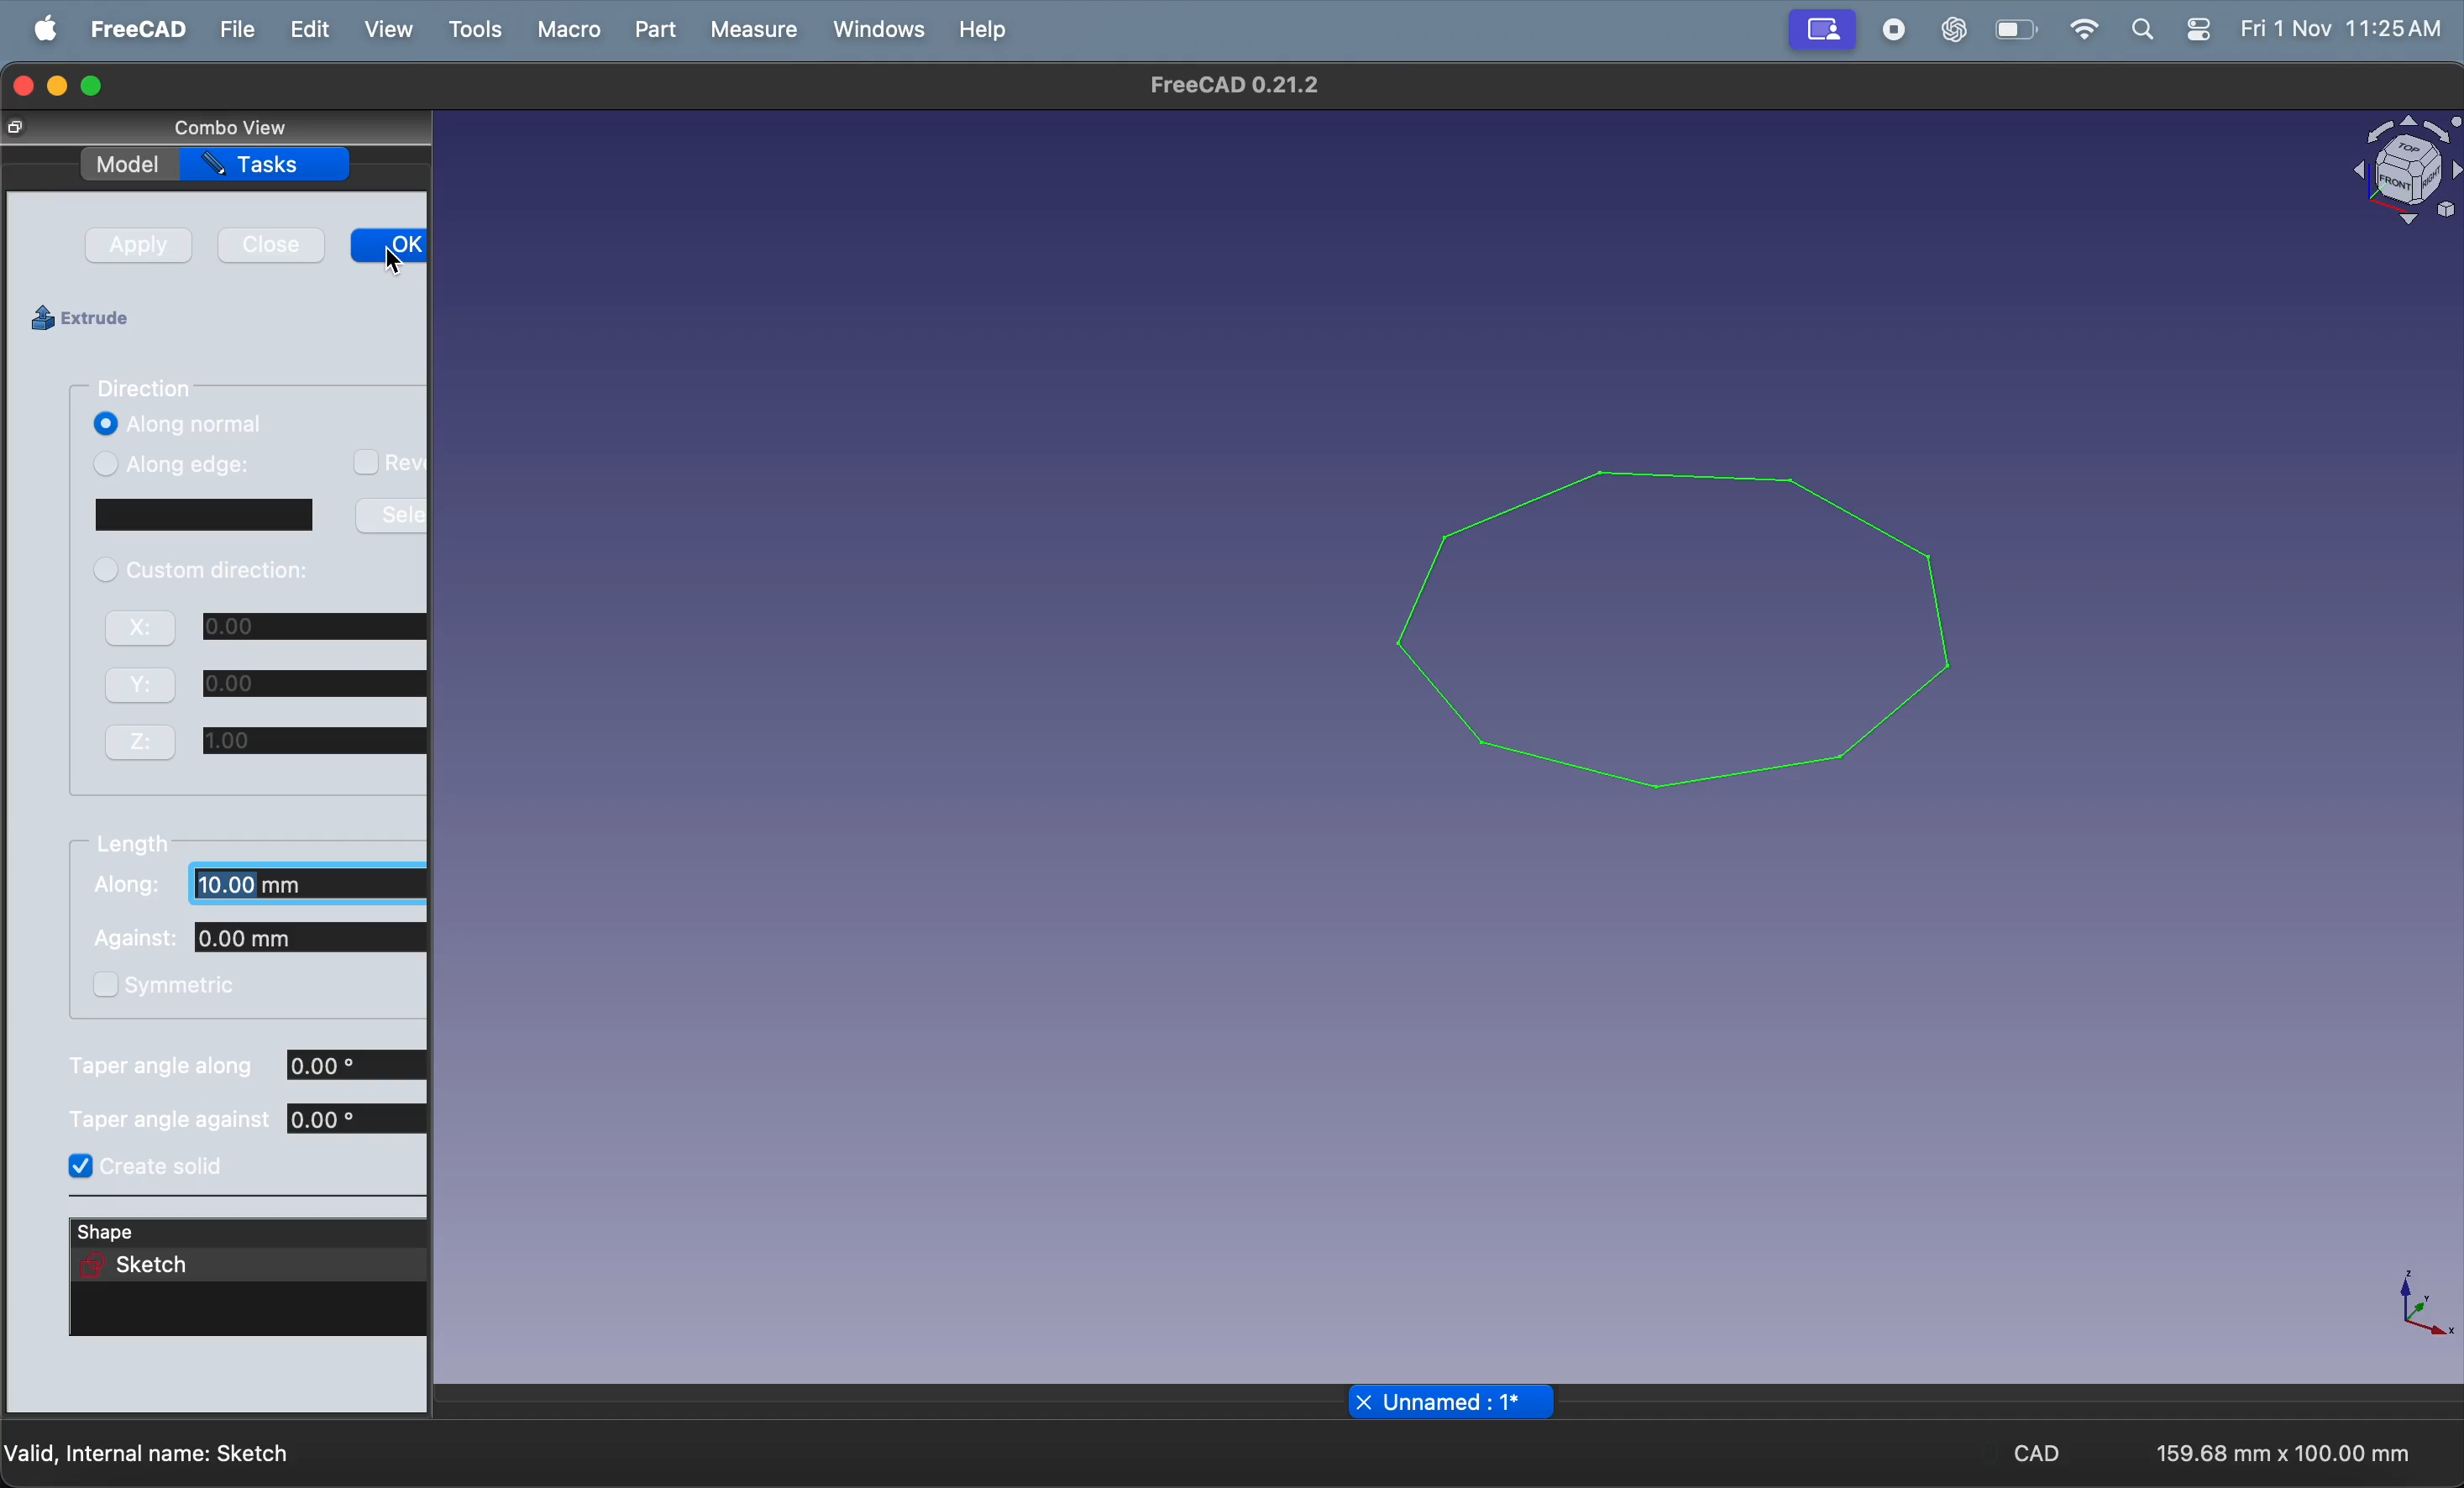  Describe the element at coordinates (254, 626) in the screenshot. I see `X 0.00` at that location.